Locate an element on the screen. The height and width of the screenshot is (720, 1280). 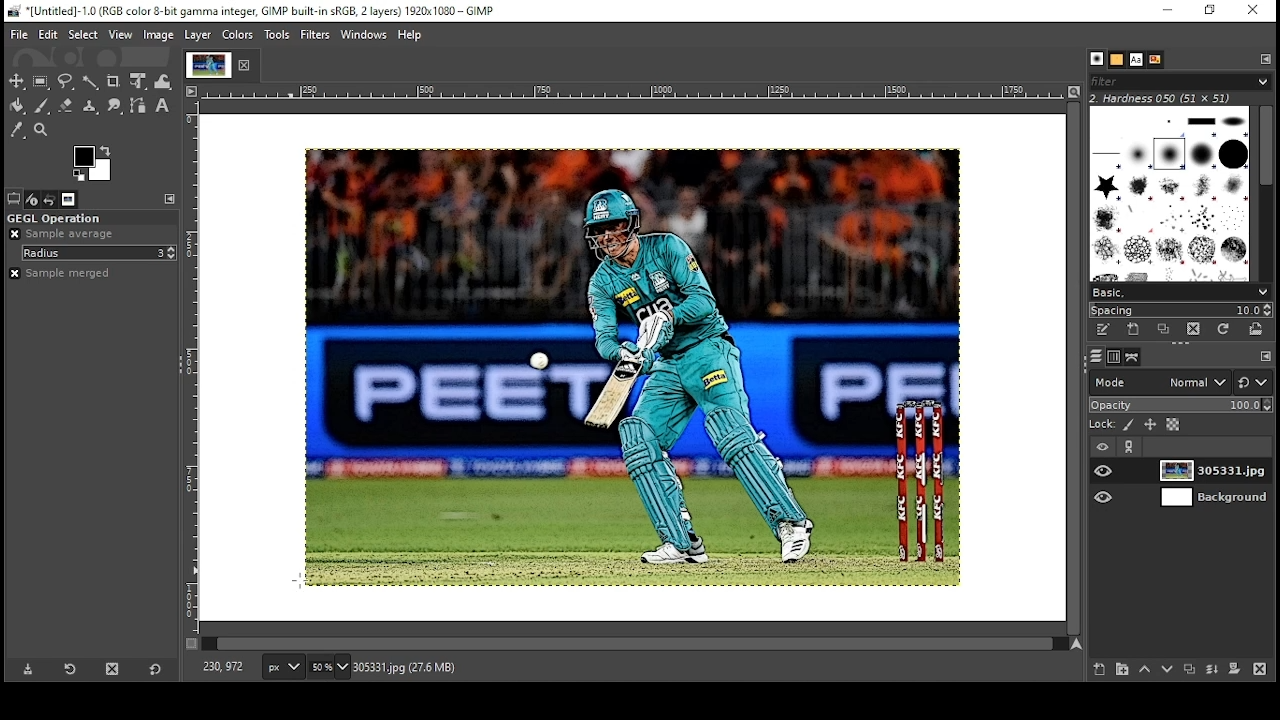
layer on/off is located at coordinates (1106, 473).